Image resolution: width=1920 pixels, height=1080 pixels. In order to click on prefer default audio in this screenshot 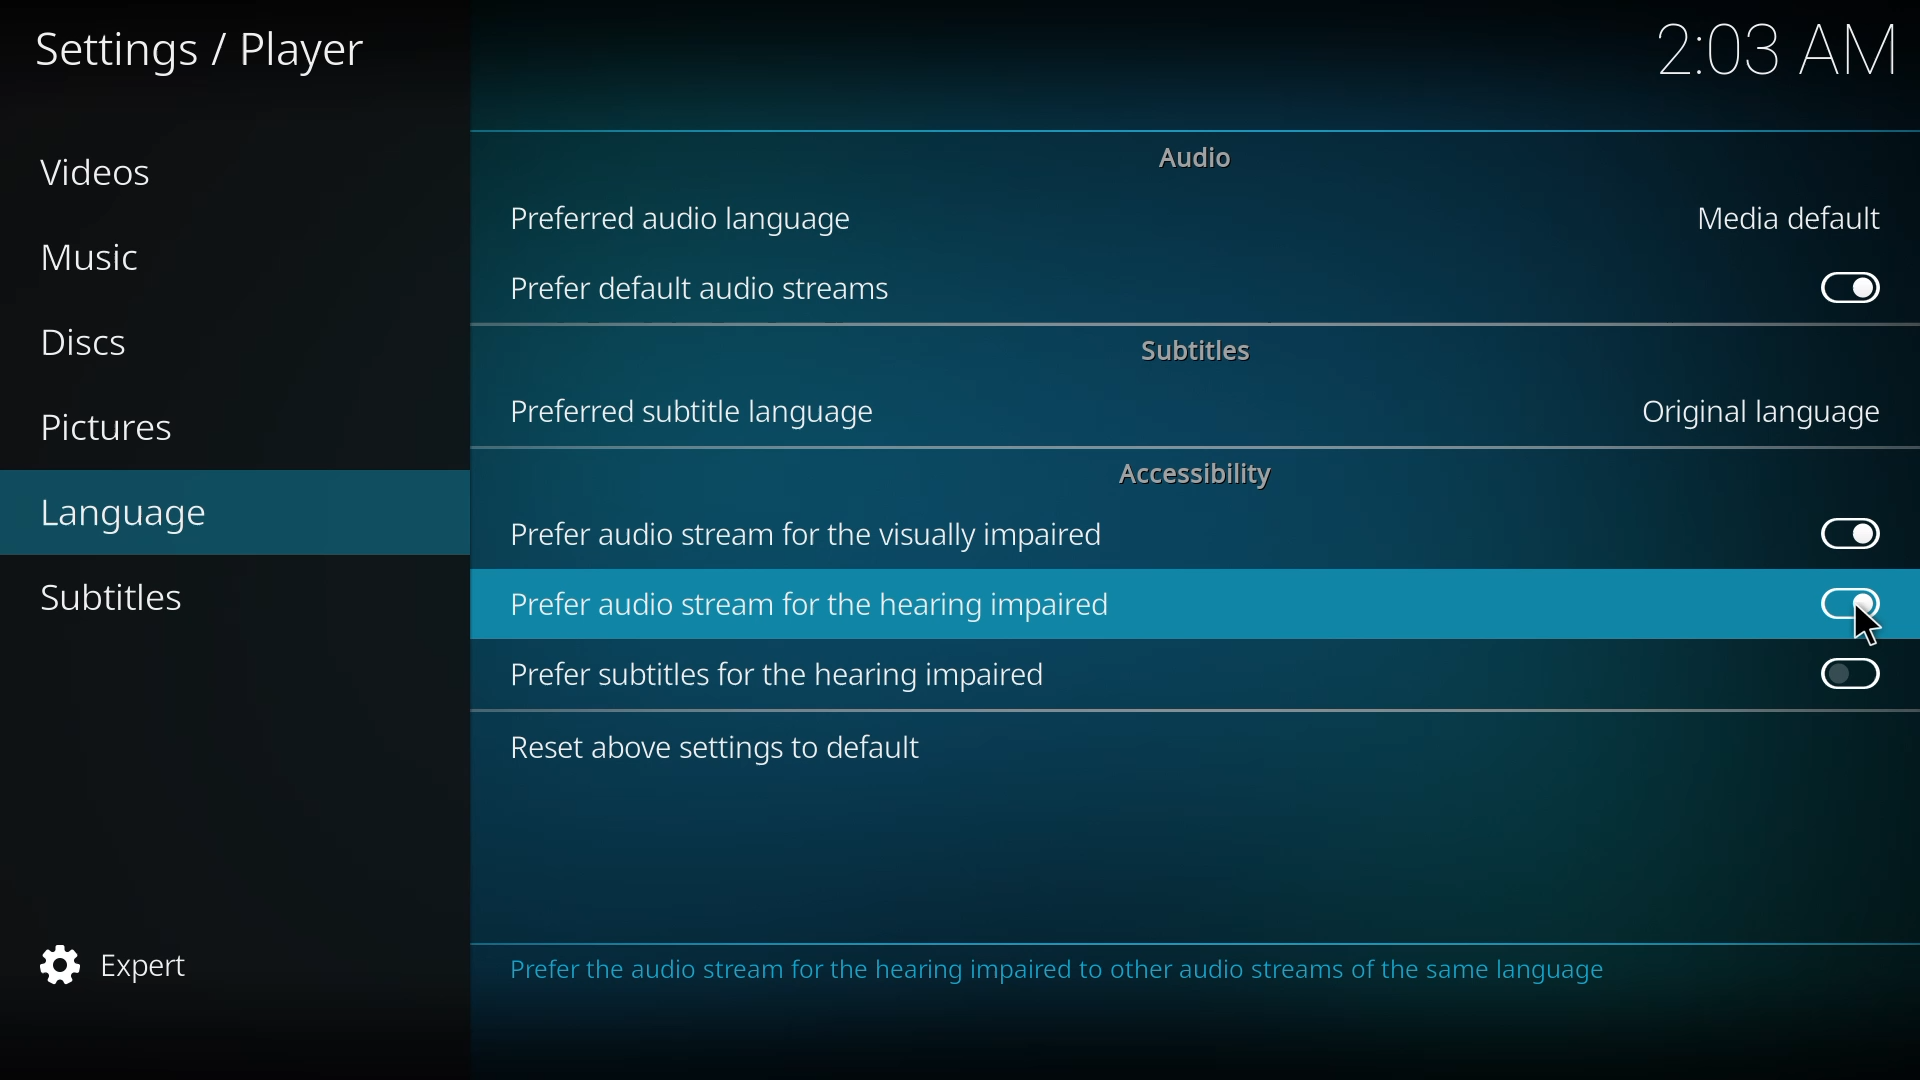, I will do `click(698, 288)`.